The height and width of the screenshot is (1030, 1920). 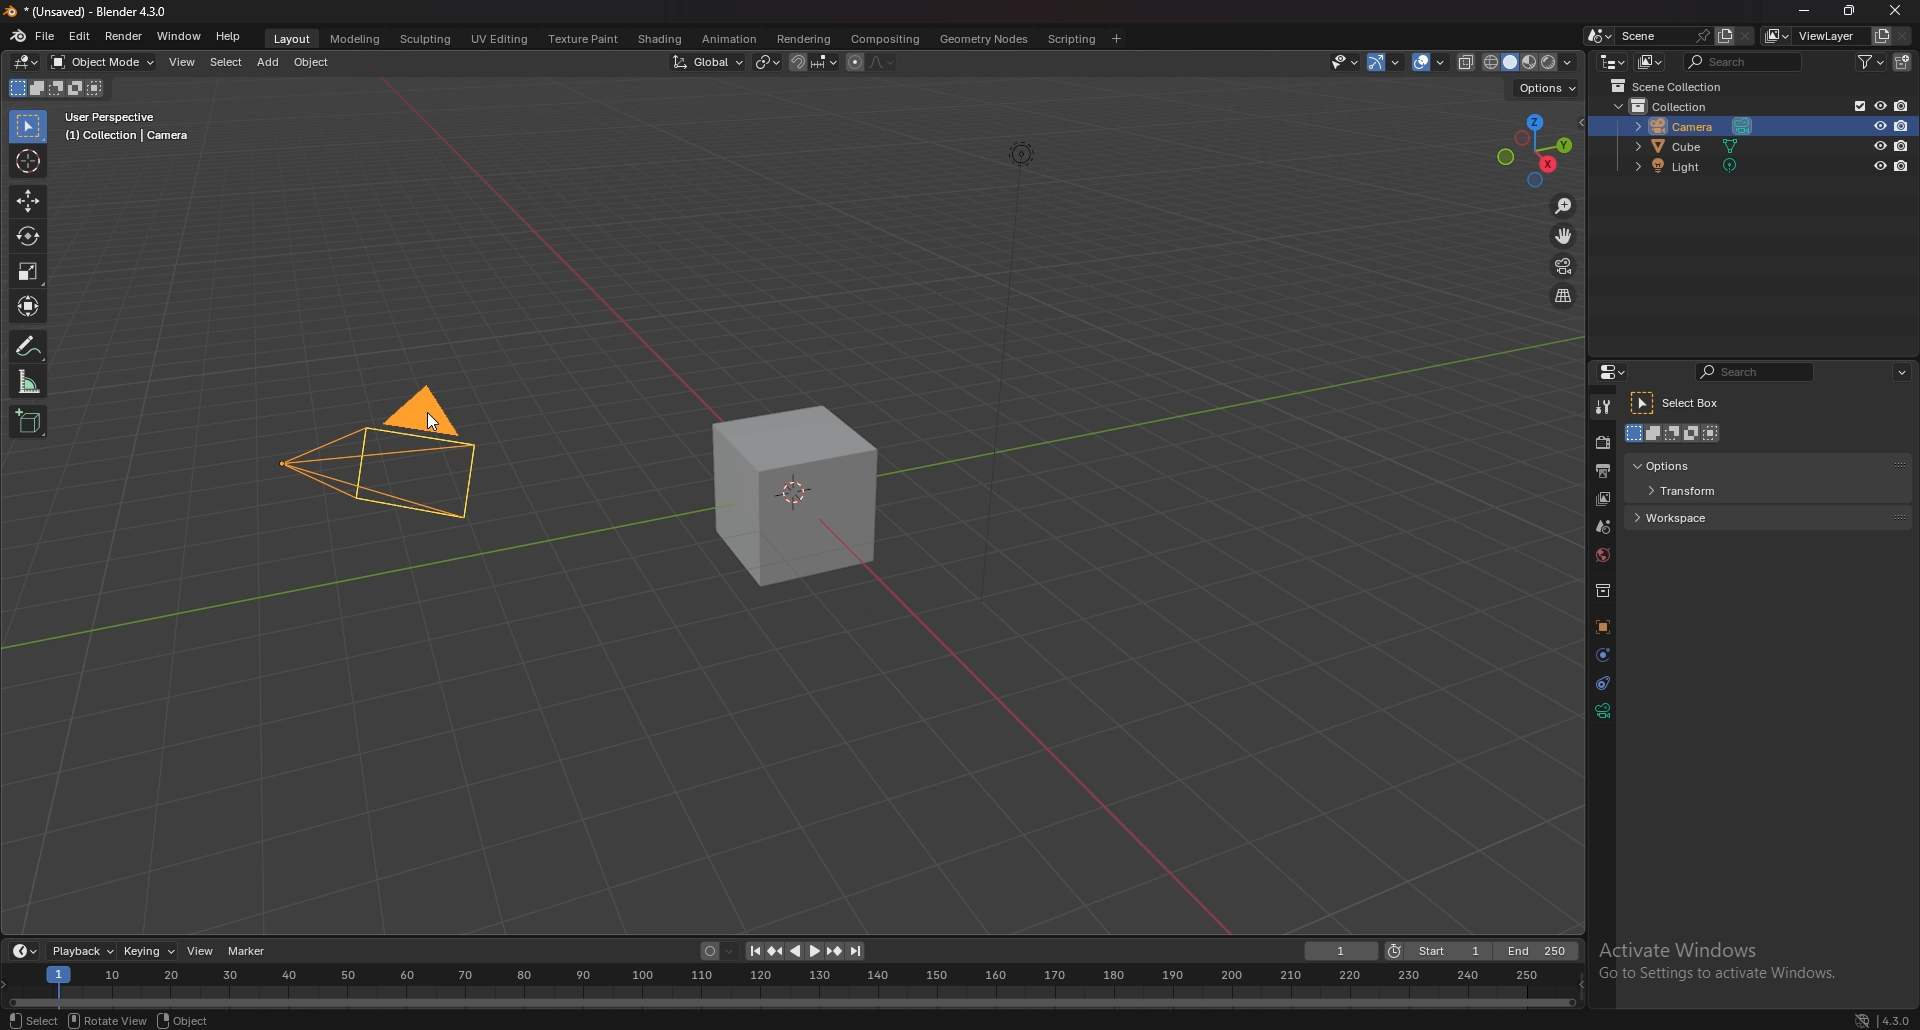 I want to click on search, so click(x=1743, y=61).